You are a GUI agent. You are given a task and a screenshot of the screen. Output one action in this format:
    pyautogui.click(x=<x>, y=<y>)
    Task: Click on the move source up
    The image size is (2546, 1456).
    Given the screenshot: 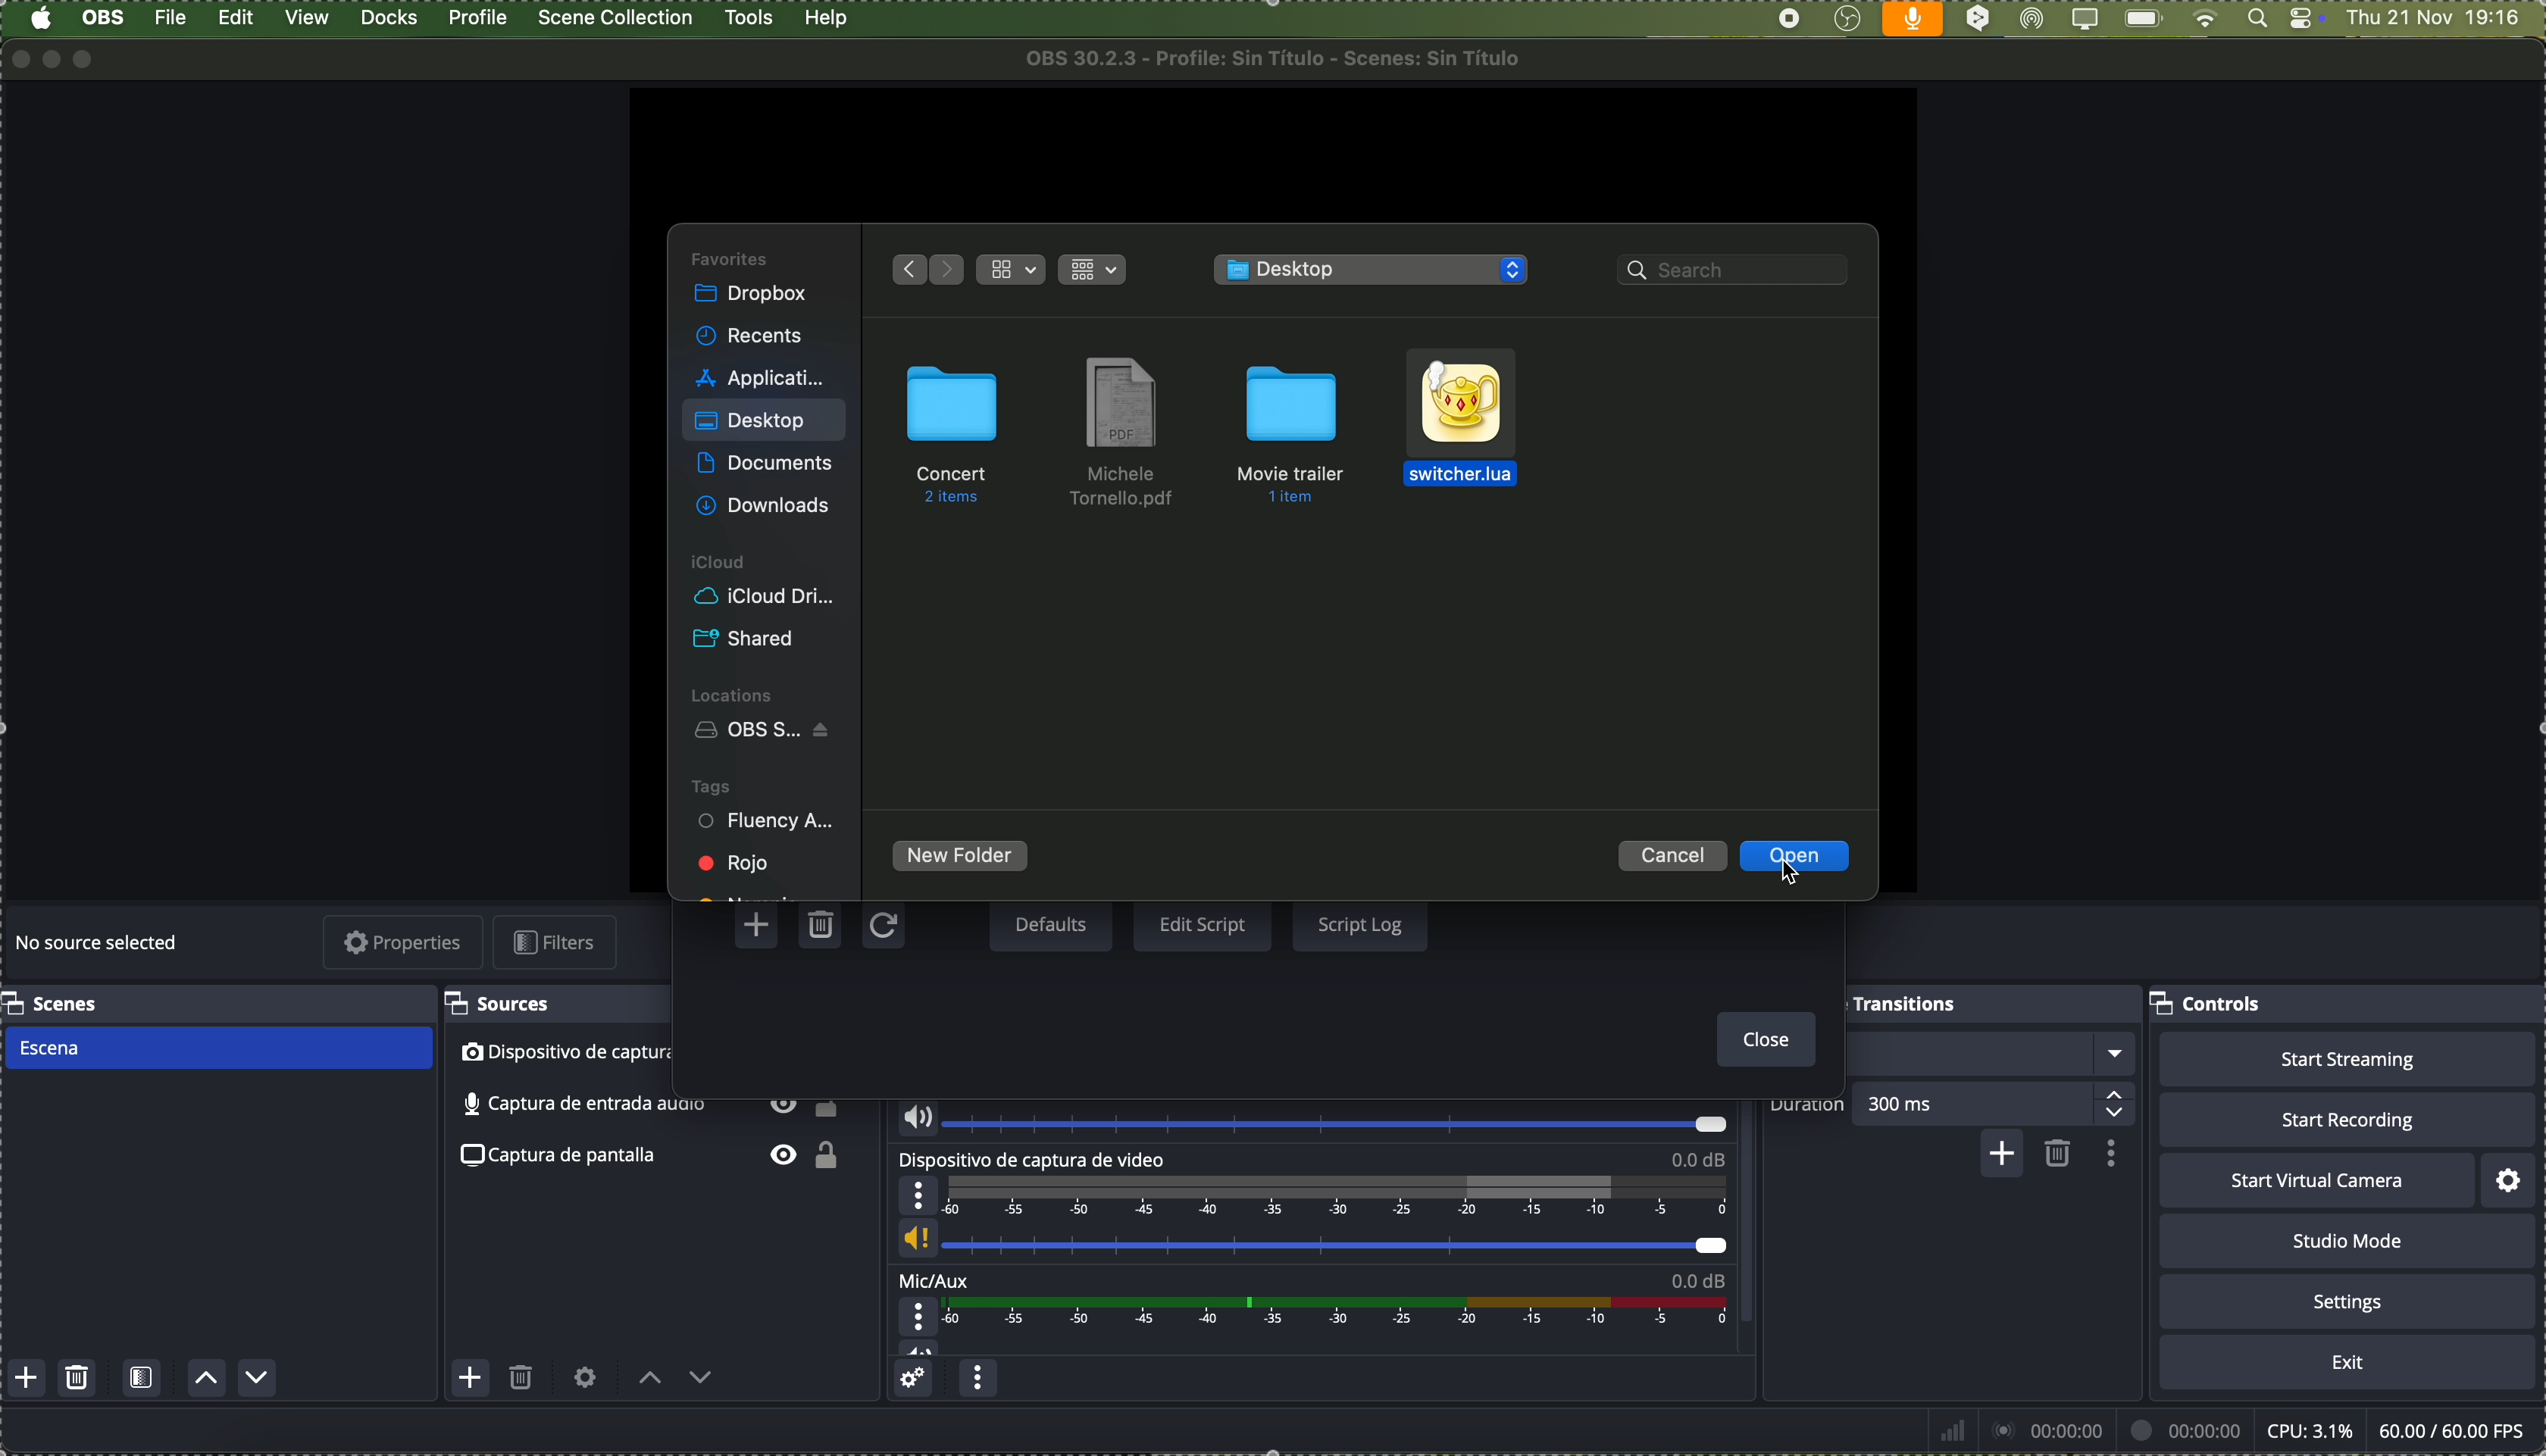 What is the action you would take?
    pyautogui.click(x=650, y=1379)
    